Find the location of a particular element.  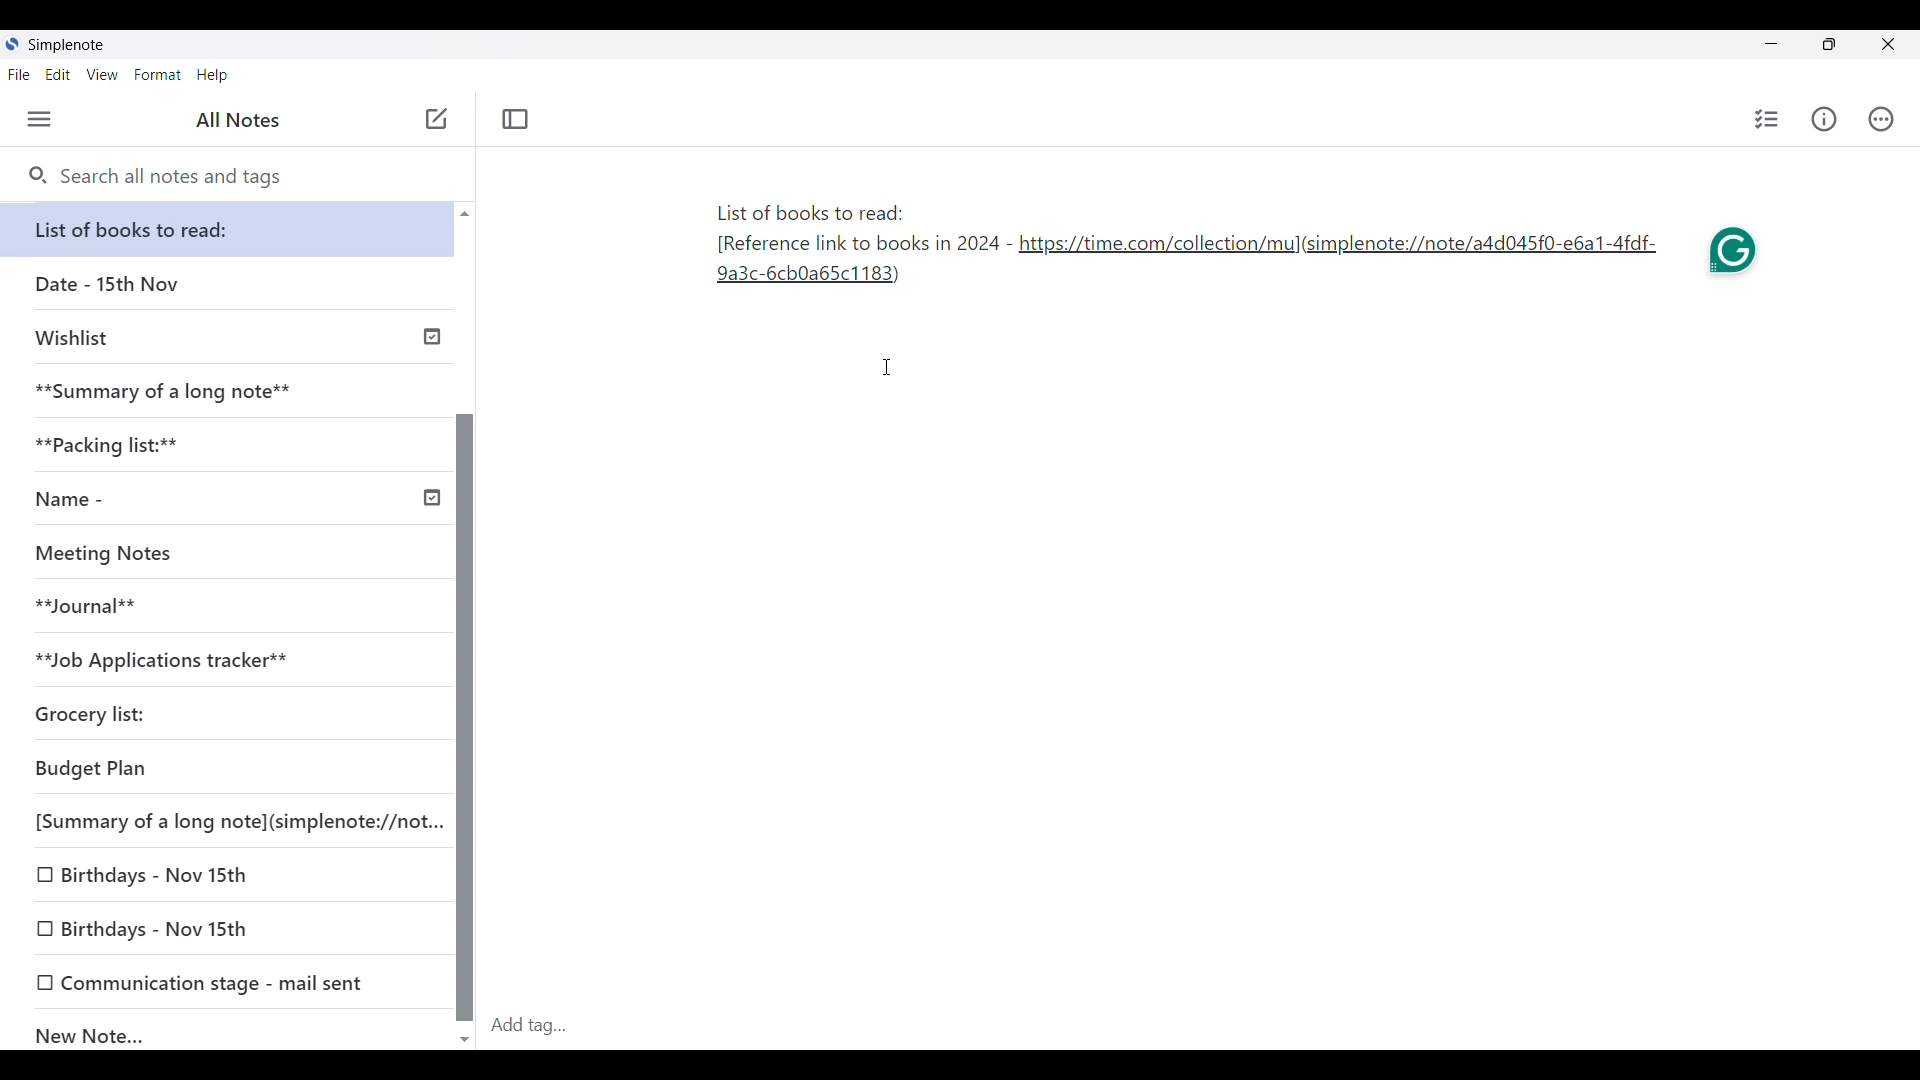

Cursor is located at coordinates (889, 367).